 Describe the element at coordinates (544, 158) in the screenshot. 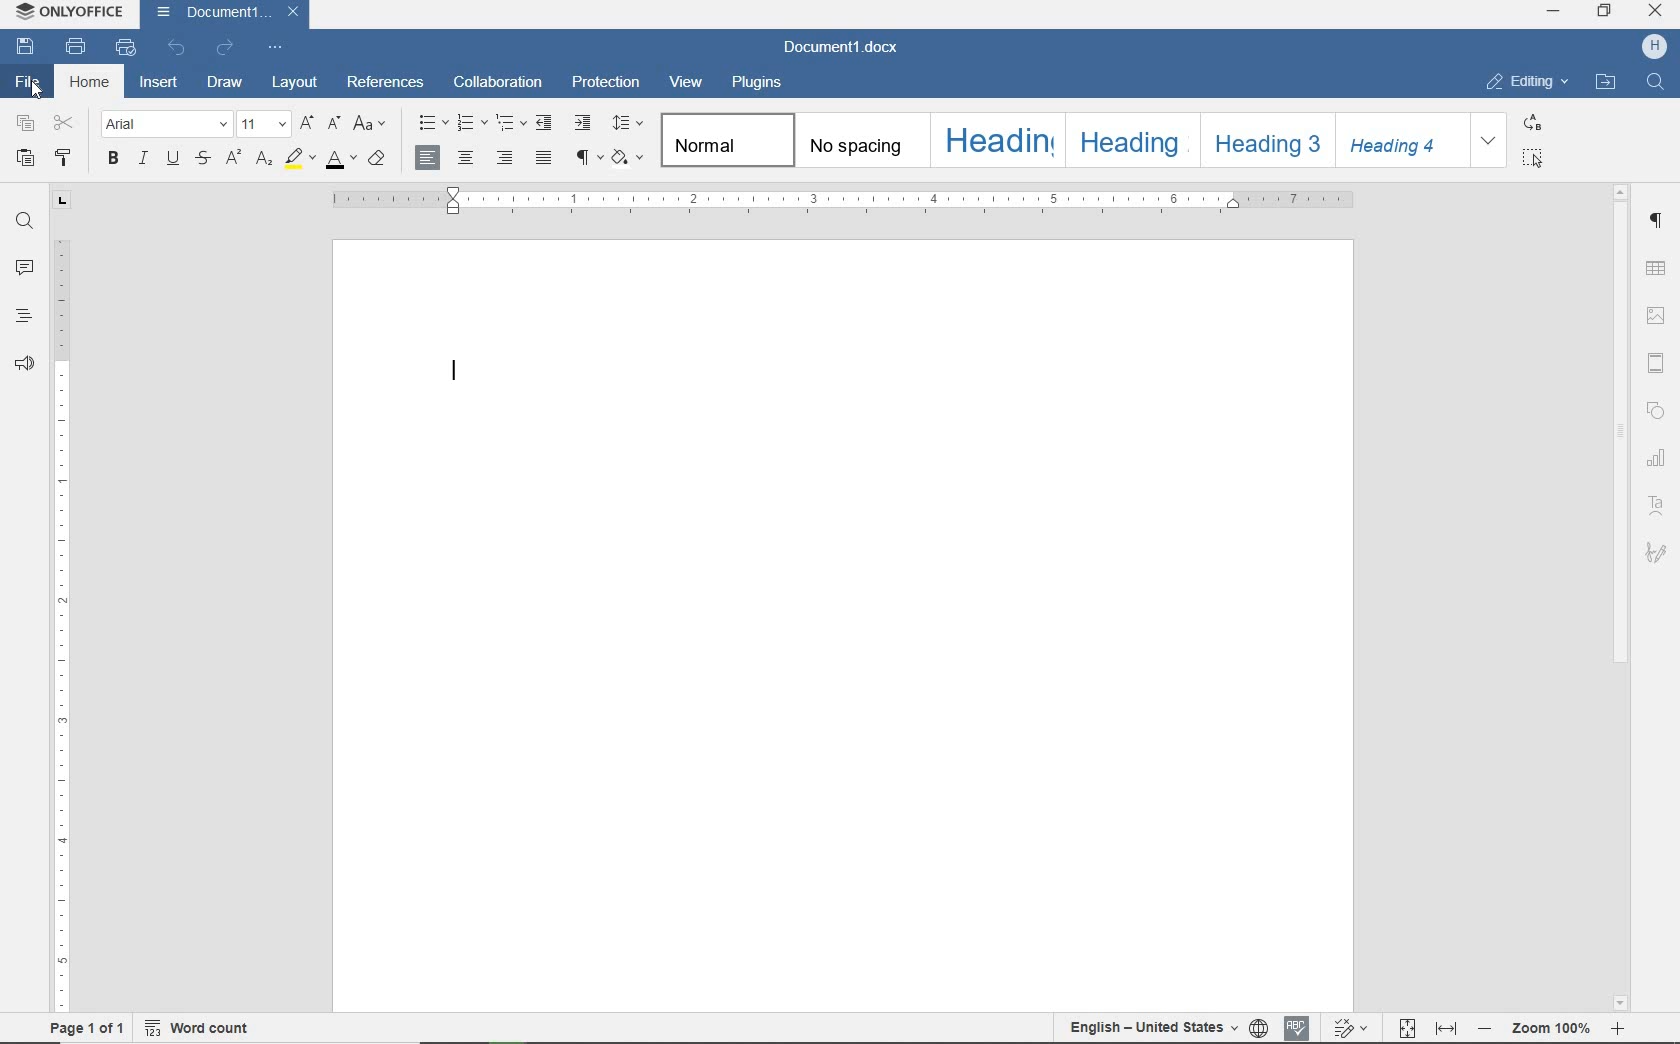

I see `justified` at that location.